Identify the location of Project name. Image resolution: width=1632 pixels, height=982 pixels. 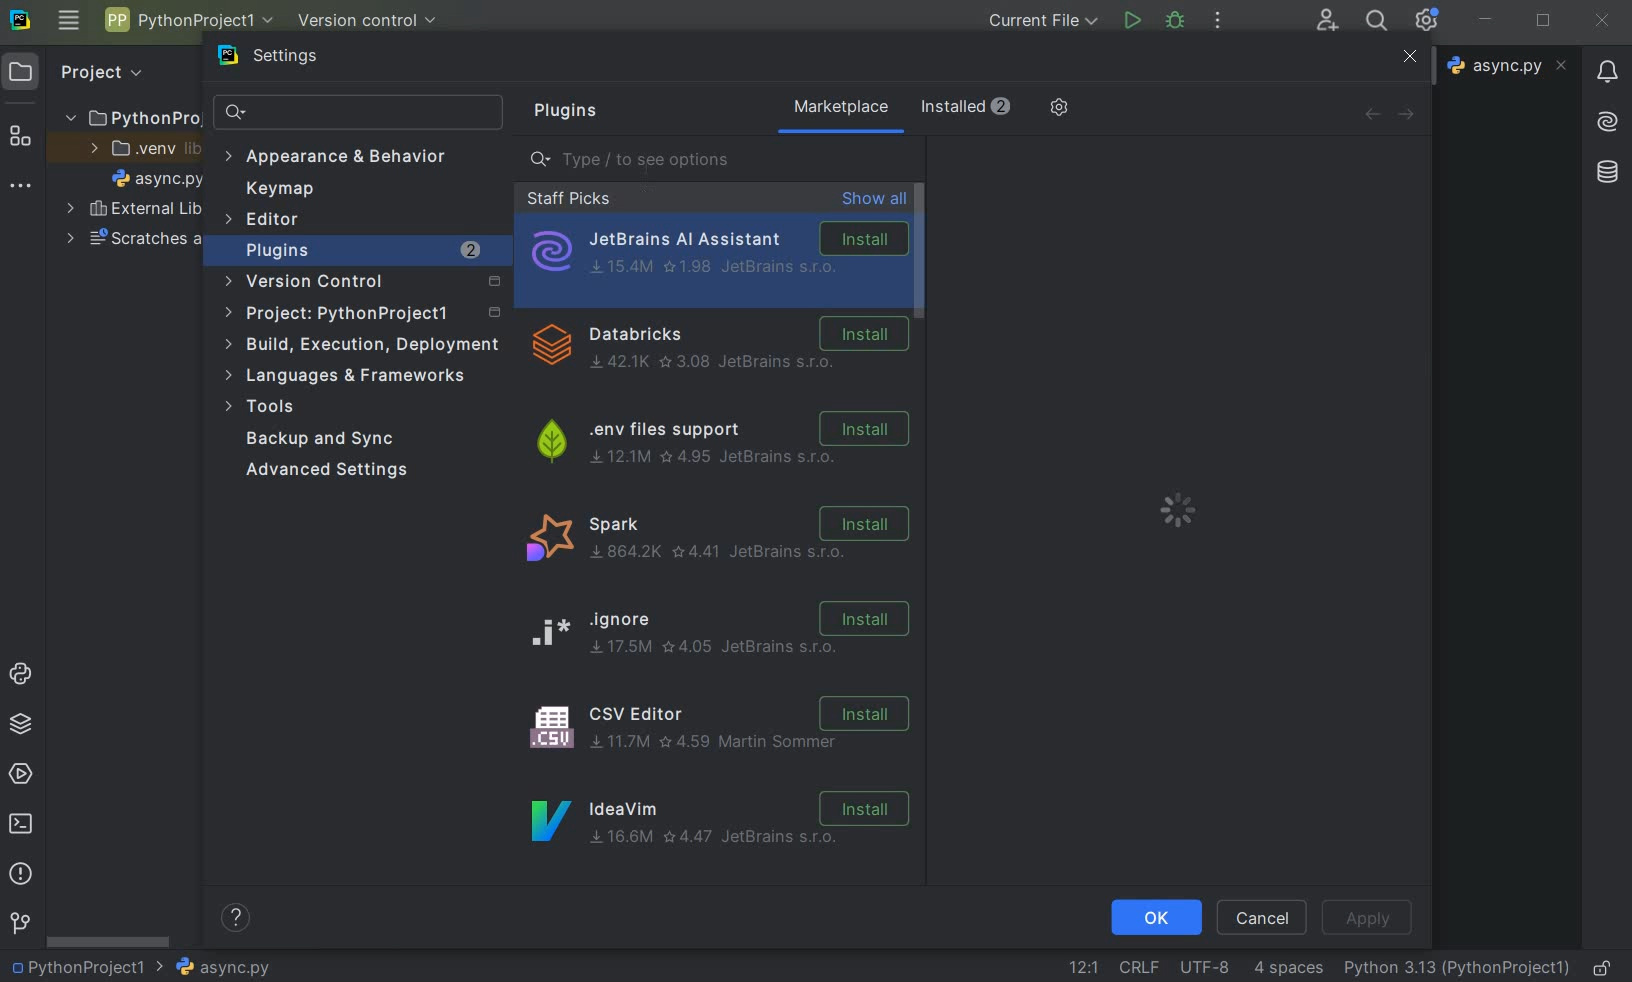
(88, 966).